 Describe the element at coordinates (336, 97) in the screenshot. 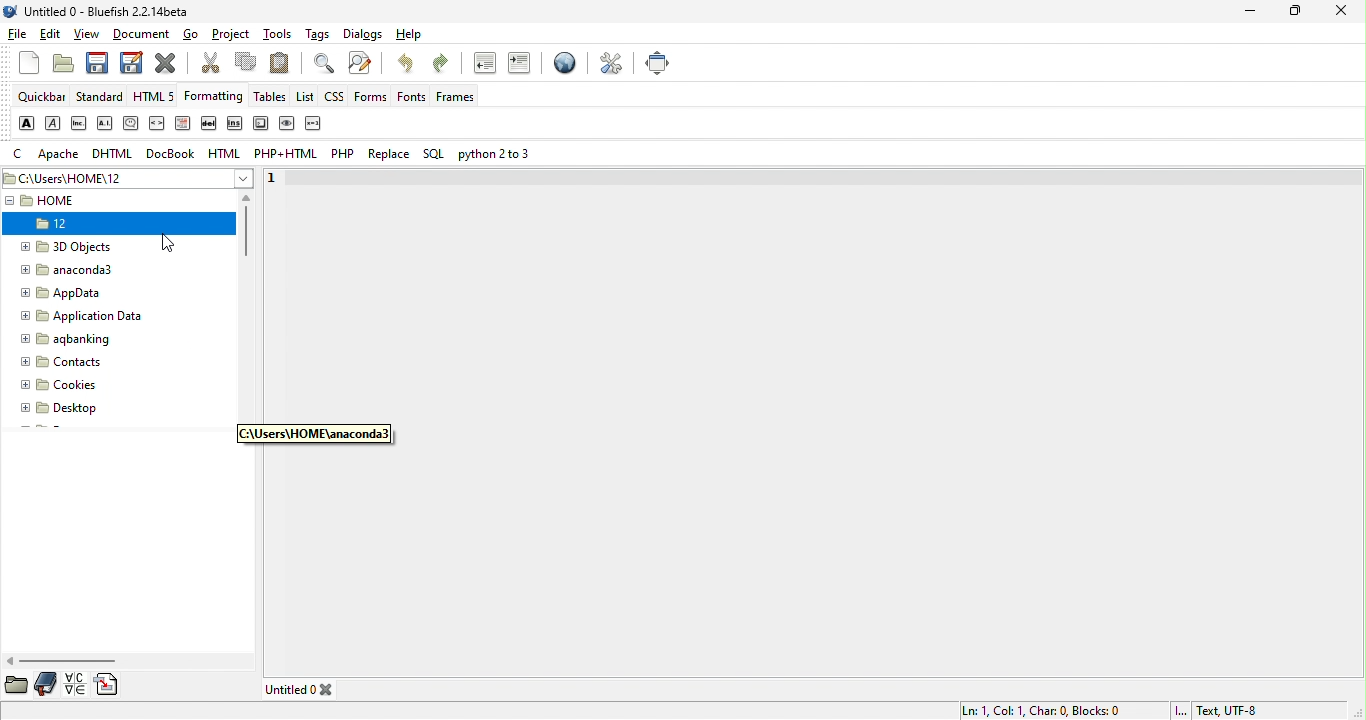

I see `css` at that location.